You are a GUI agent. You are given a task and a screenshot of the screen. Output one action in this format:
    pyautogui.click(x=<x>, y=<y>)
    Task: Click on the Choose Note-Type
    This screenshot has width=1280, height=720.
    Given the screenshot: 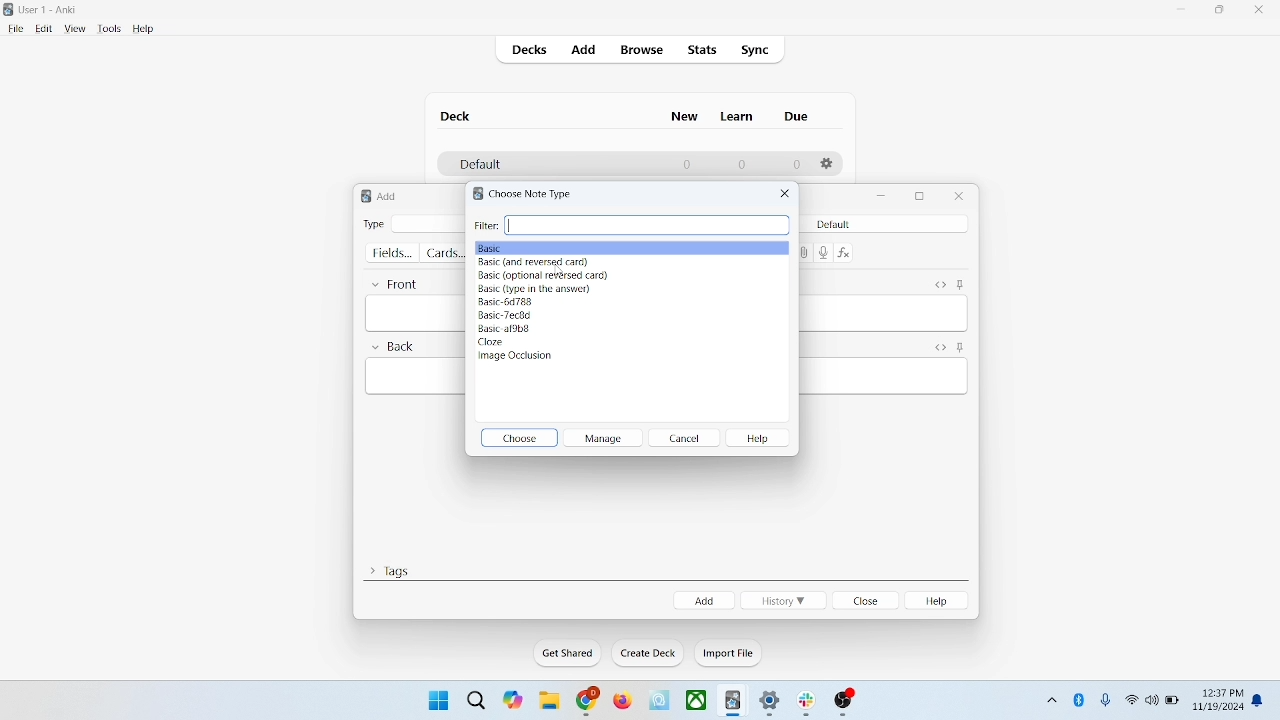 What is the action you would take?
    pyautogui.click(x=538, y=193)
    